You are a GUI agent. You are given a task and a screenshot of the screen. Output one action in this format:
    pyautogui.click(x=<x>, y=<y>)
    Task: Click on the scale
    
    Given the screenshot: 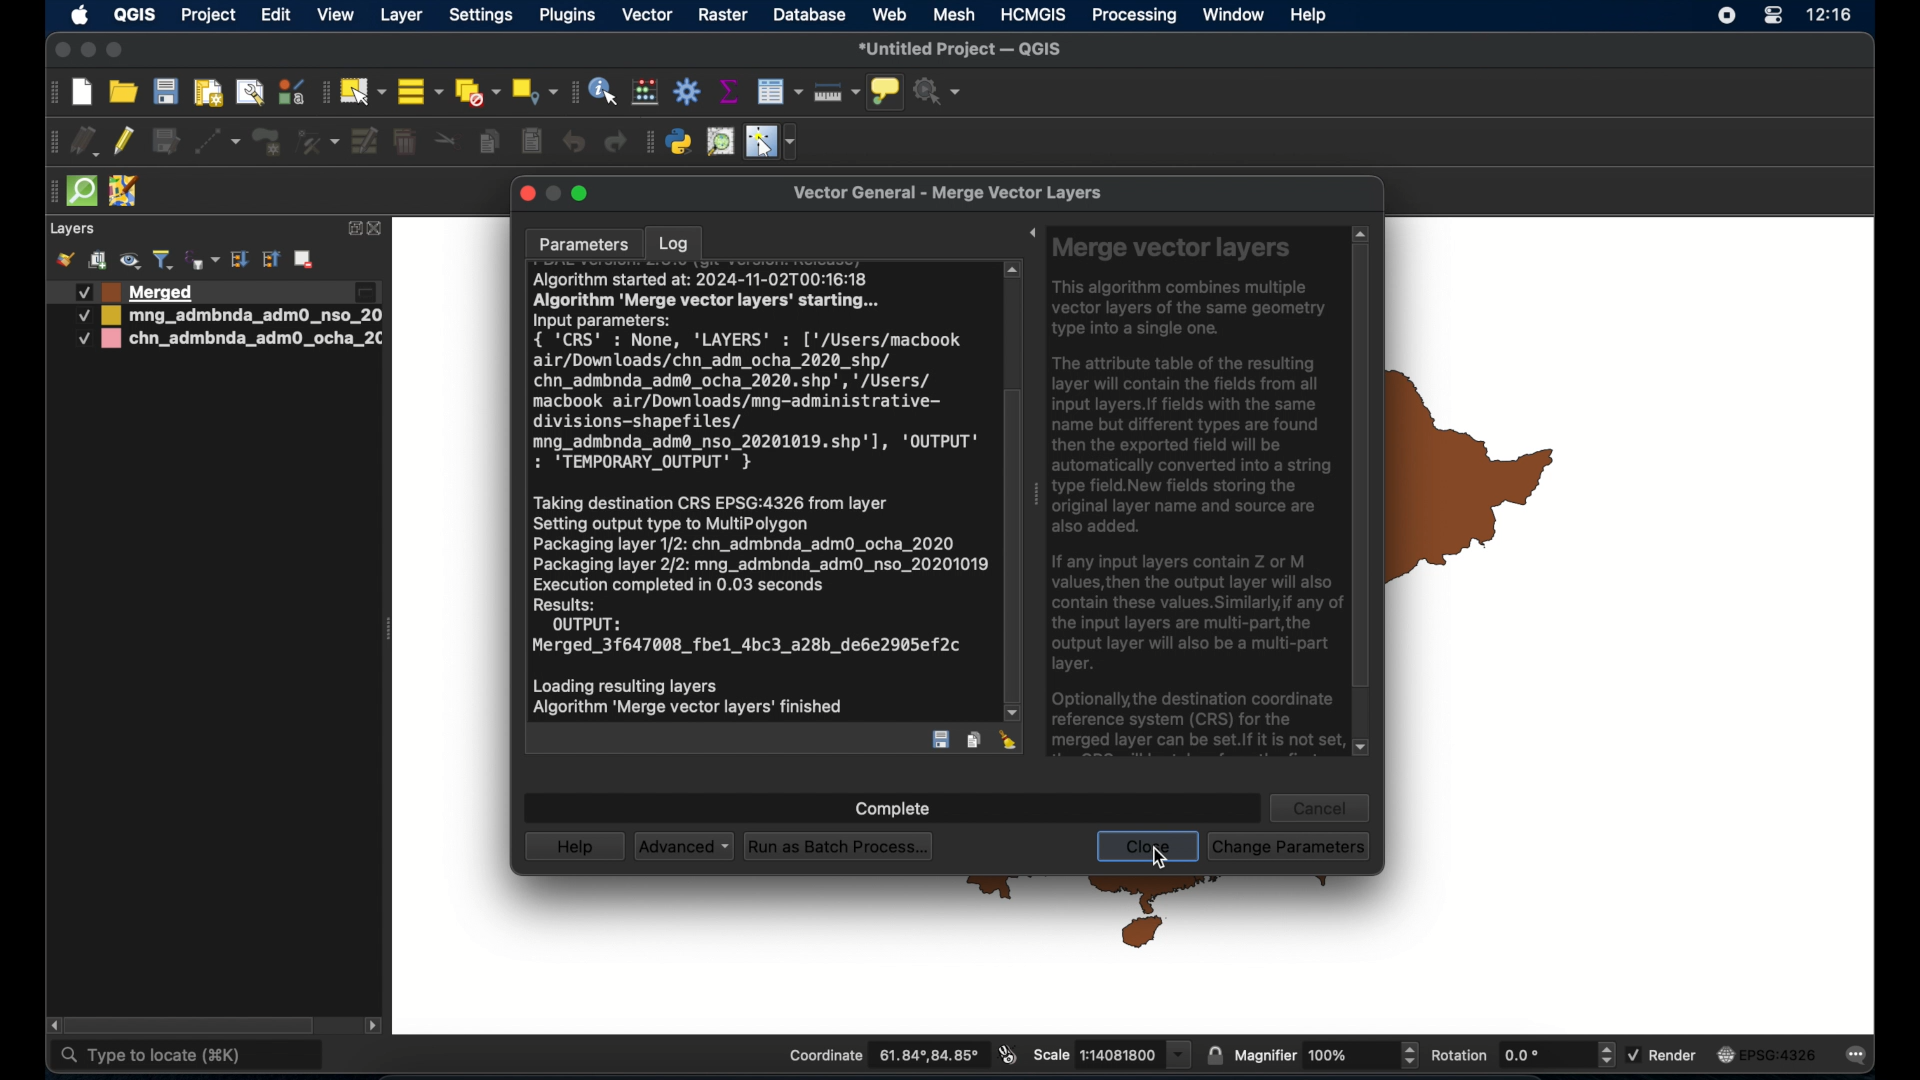 What is the action you would take?
    pyautogui.click(x=1110, y=1053)
    